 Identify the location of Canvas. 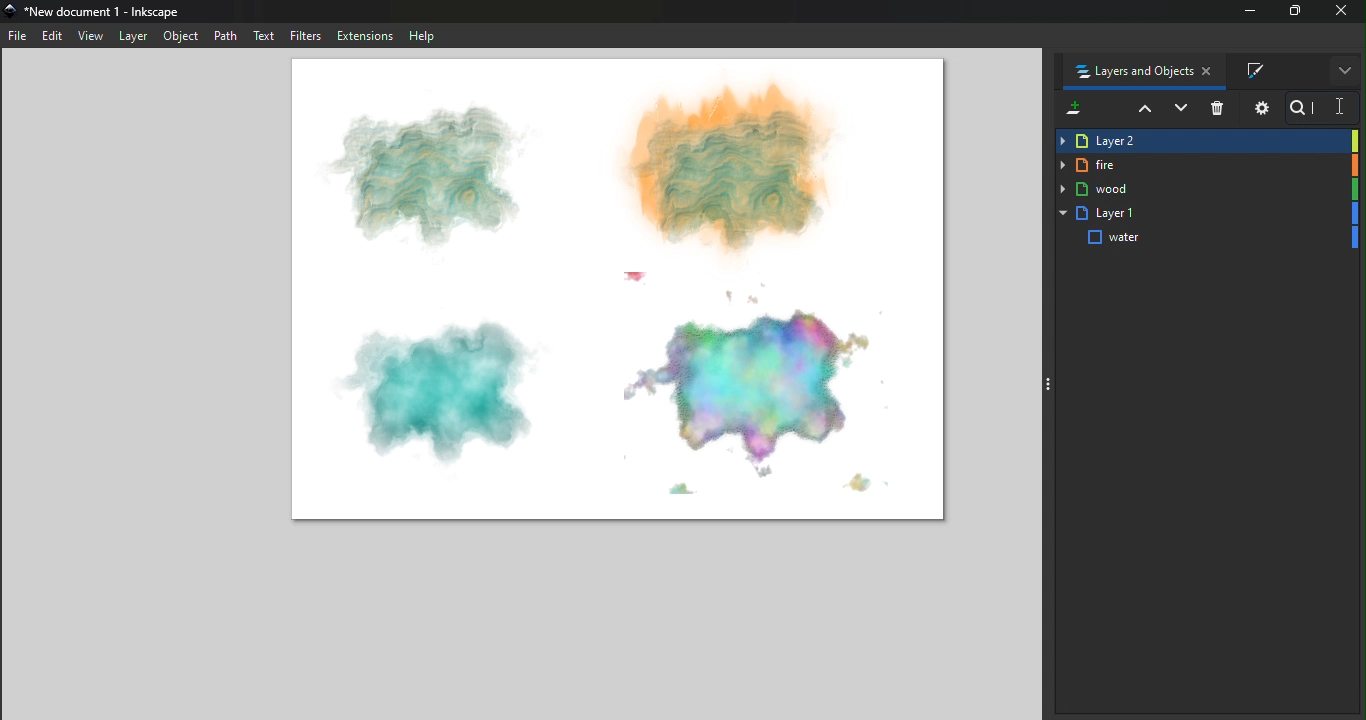
(625, 292).